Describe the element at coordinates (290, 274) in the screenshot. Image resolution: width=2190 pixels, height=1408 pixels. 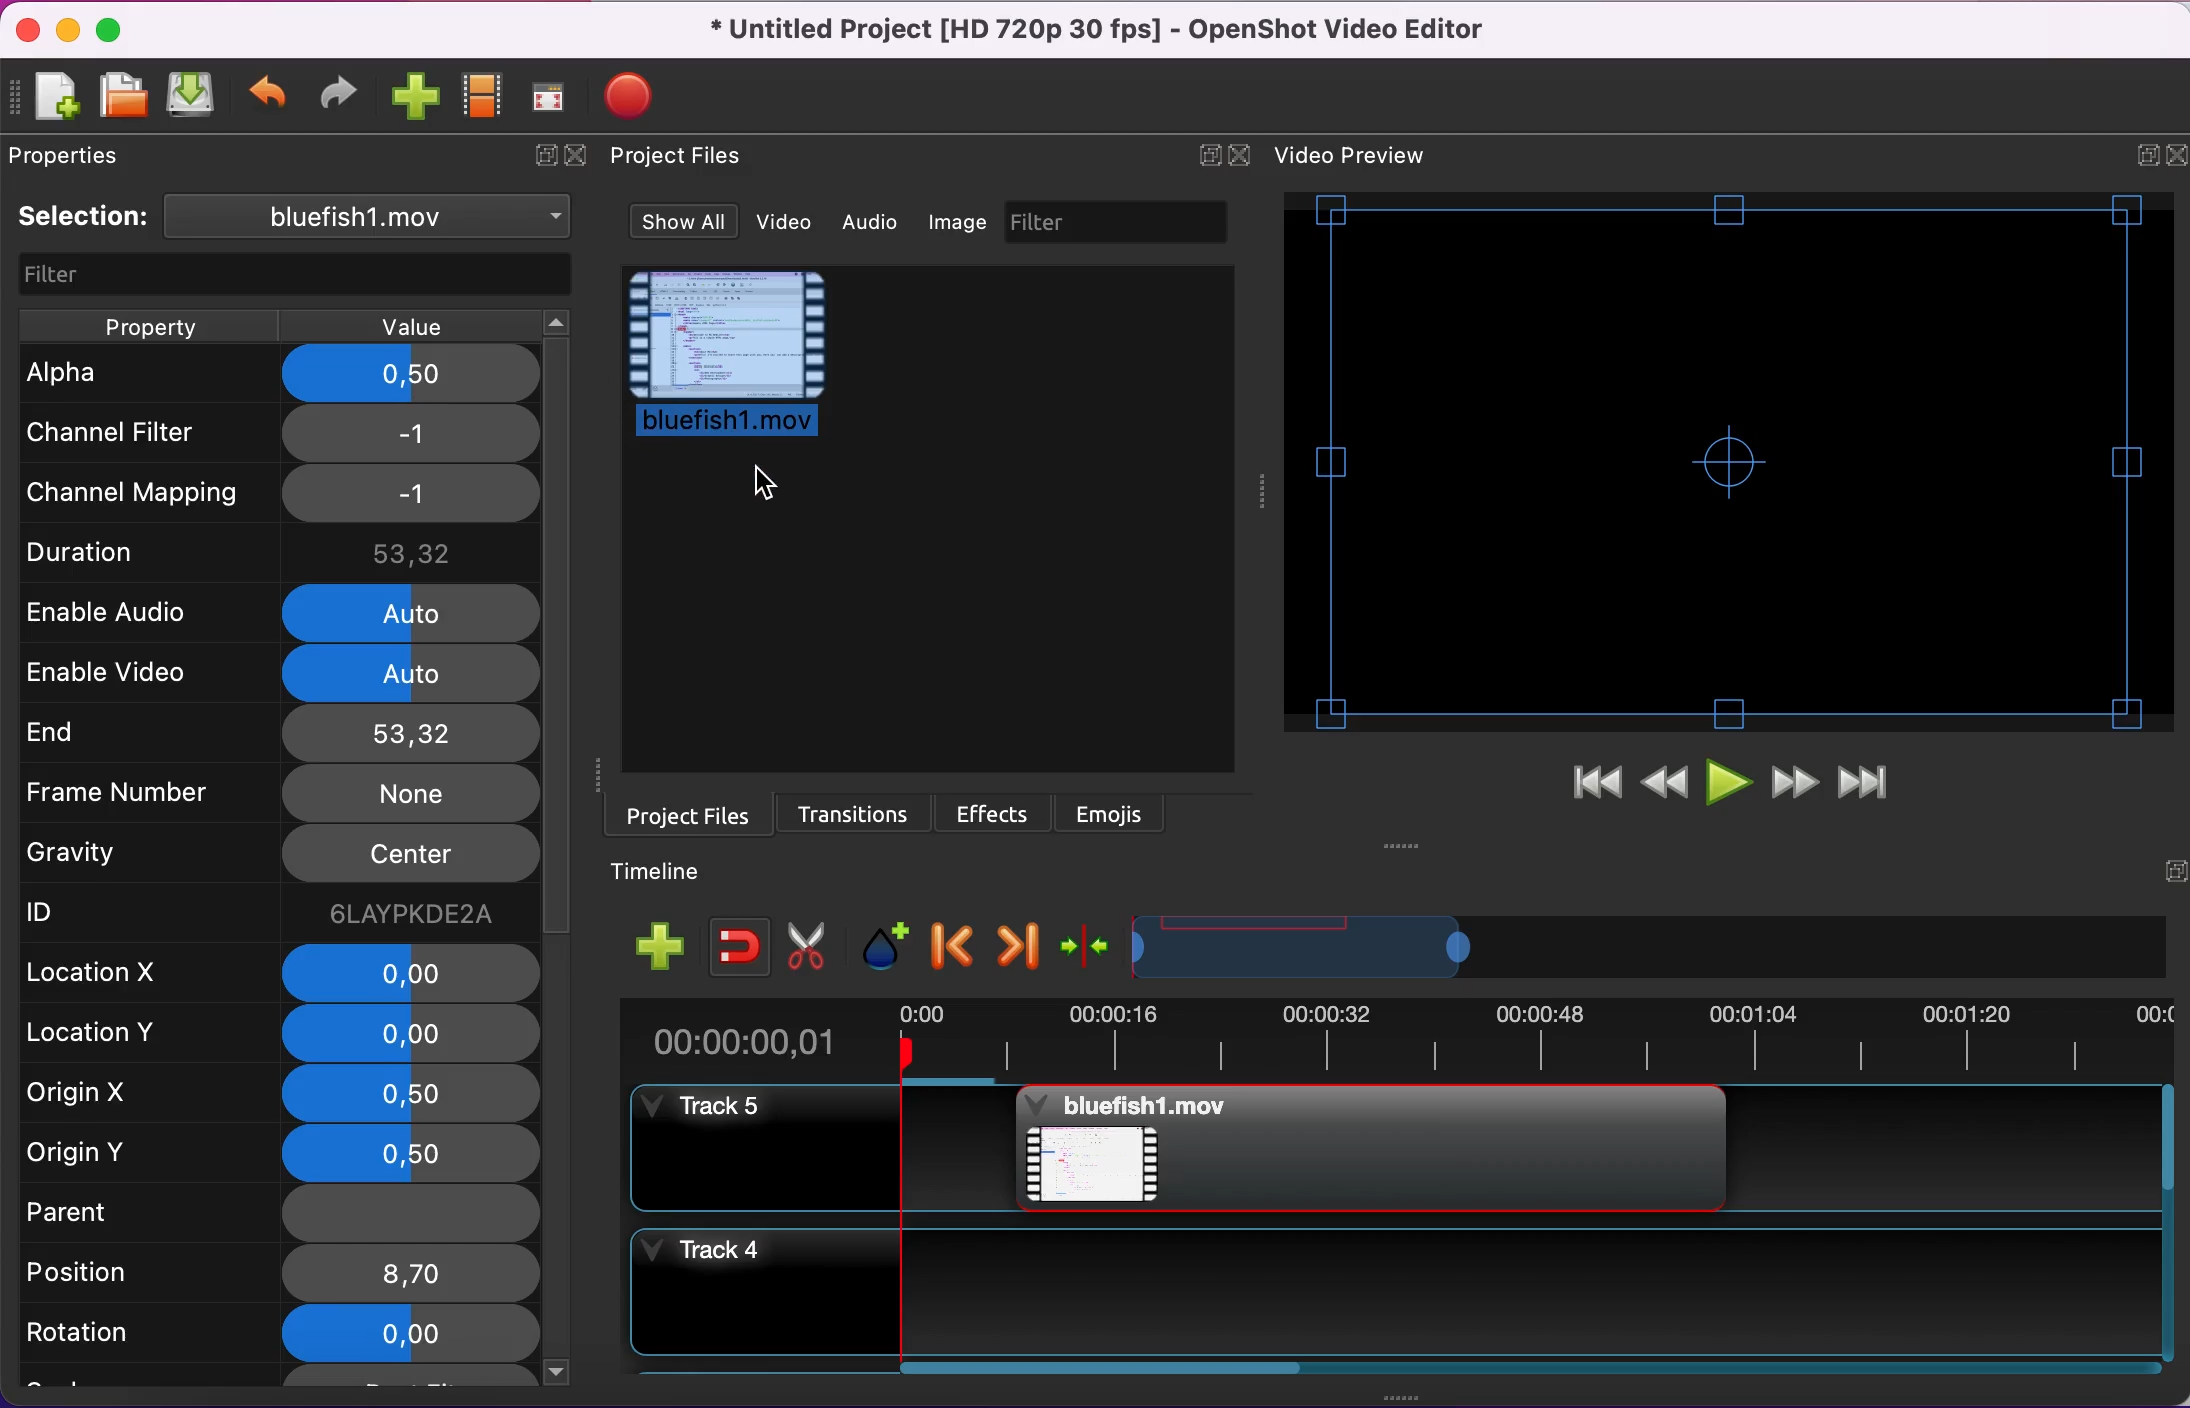
I see `filter` at that location.